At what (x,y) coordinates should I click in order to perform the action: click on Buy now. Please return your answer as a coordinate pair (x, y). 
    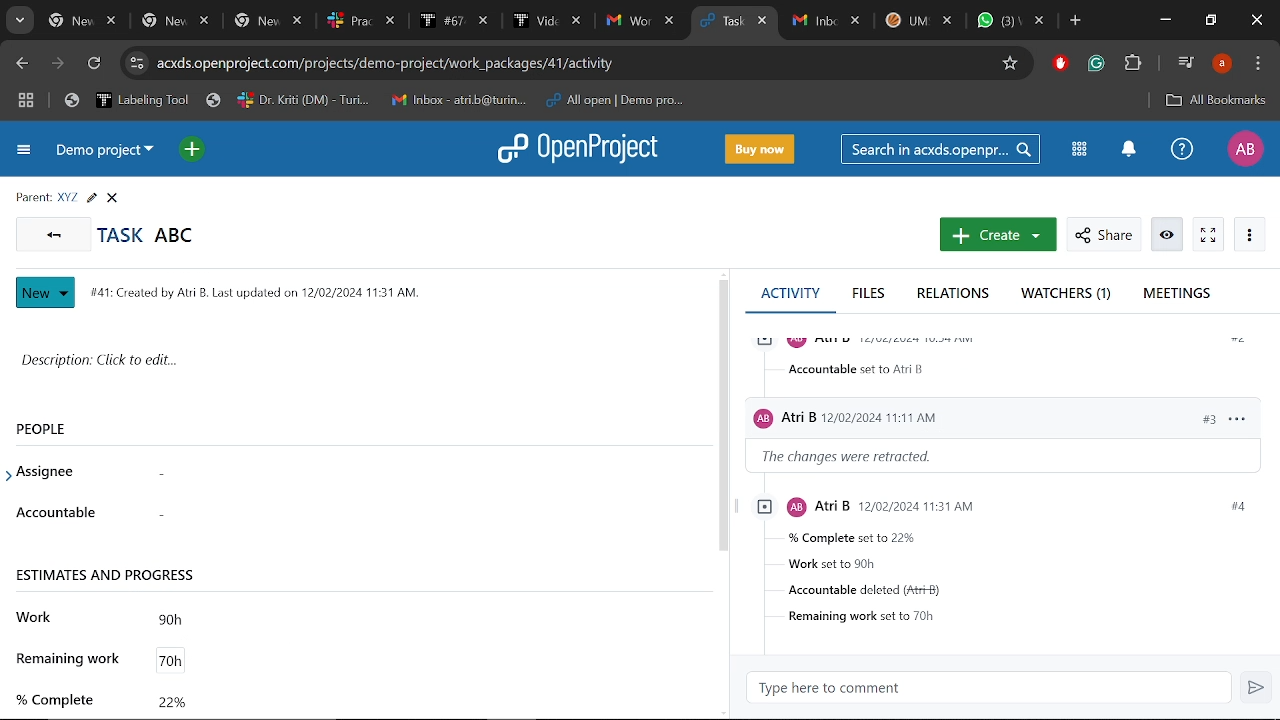
    Looking at the image, I should click on (763, 148).